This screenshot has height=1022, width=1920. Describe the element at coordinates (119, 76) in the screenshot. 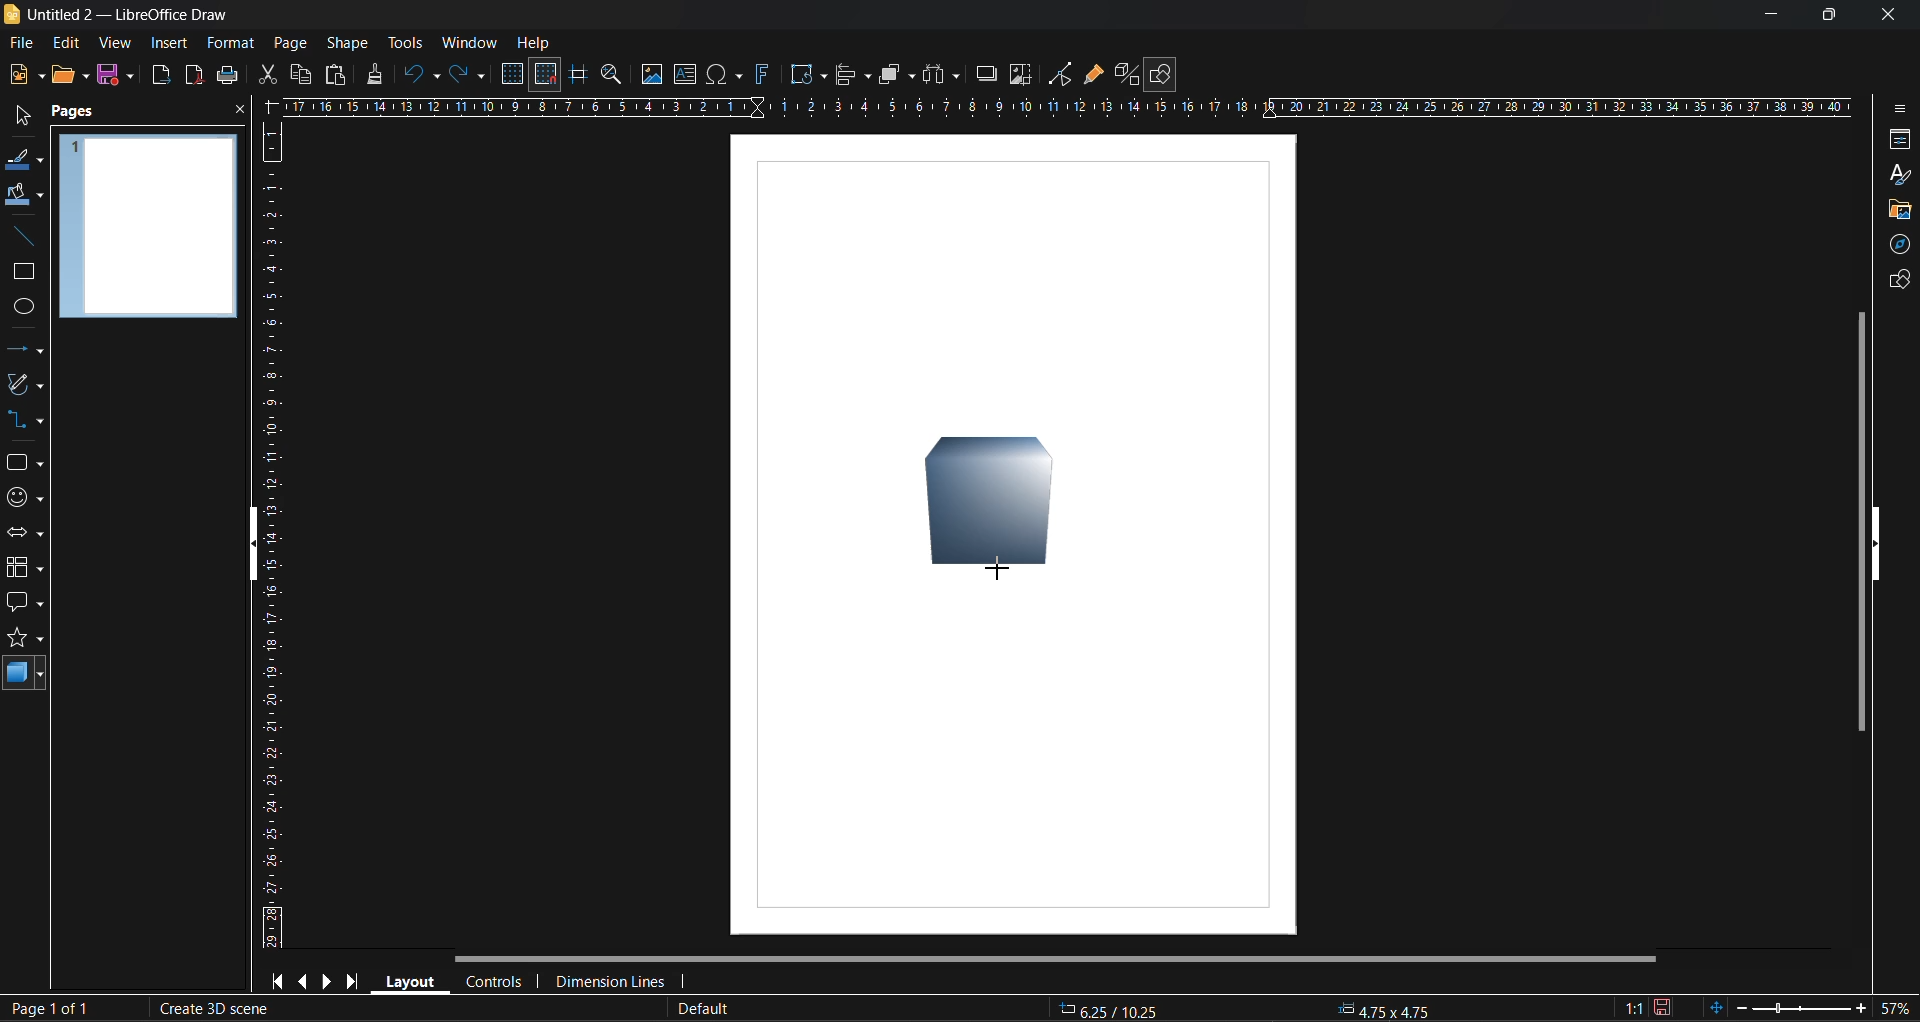

I see `save` at that location.